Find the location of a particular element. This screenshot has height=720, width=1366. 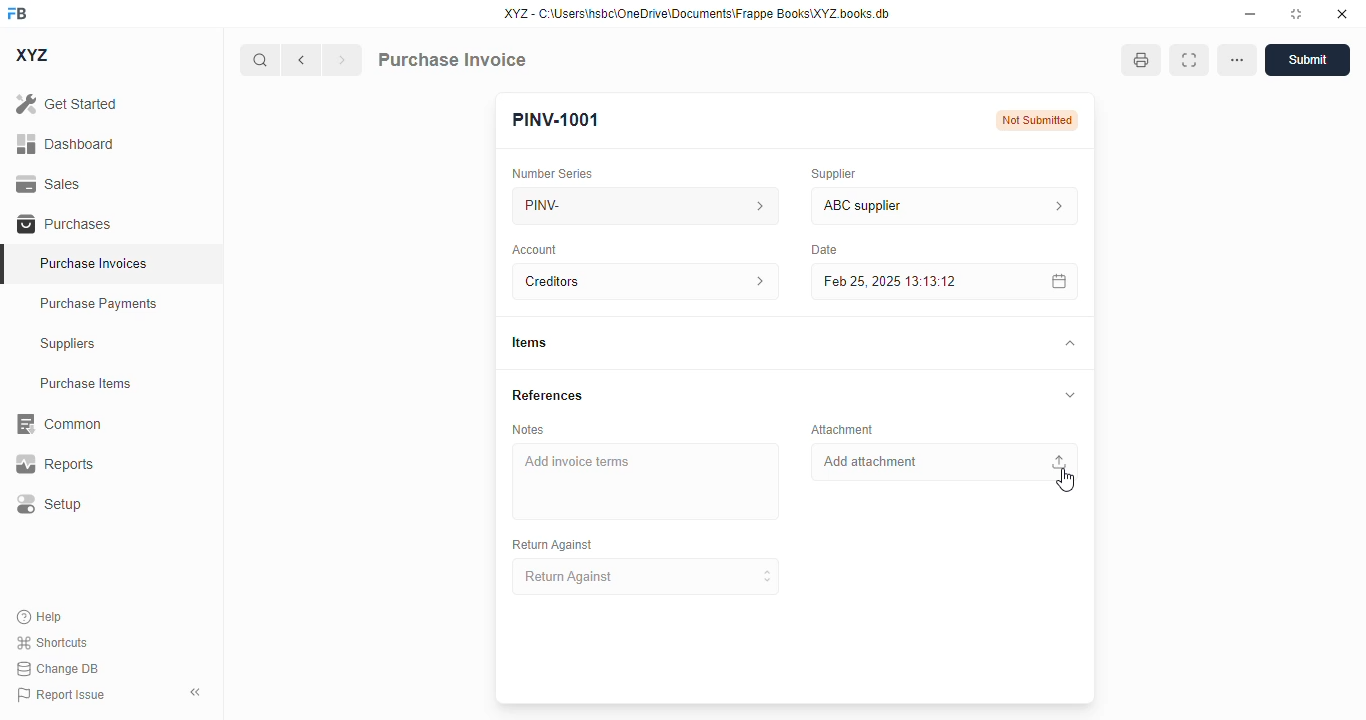

report issue is located at coordinates (60, 695).